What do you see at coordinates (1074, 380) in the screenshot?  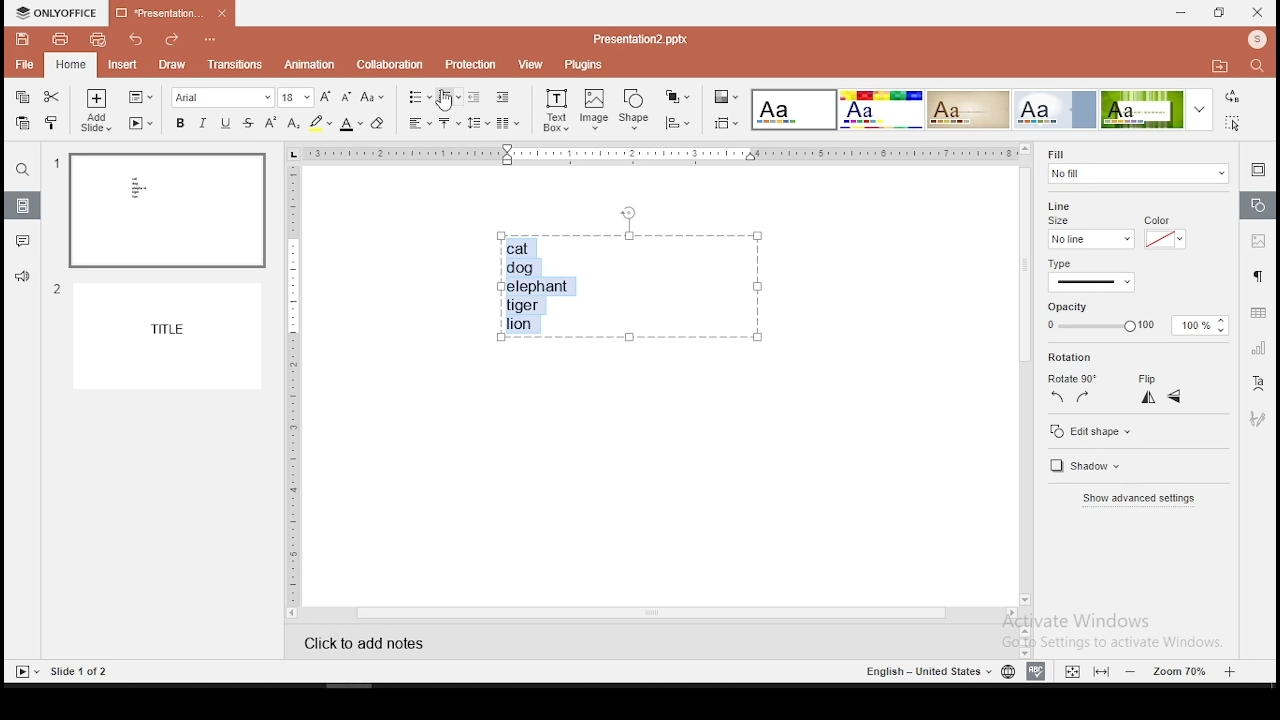 I see `rotate 90` at bounding box center [1074, 380].